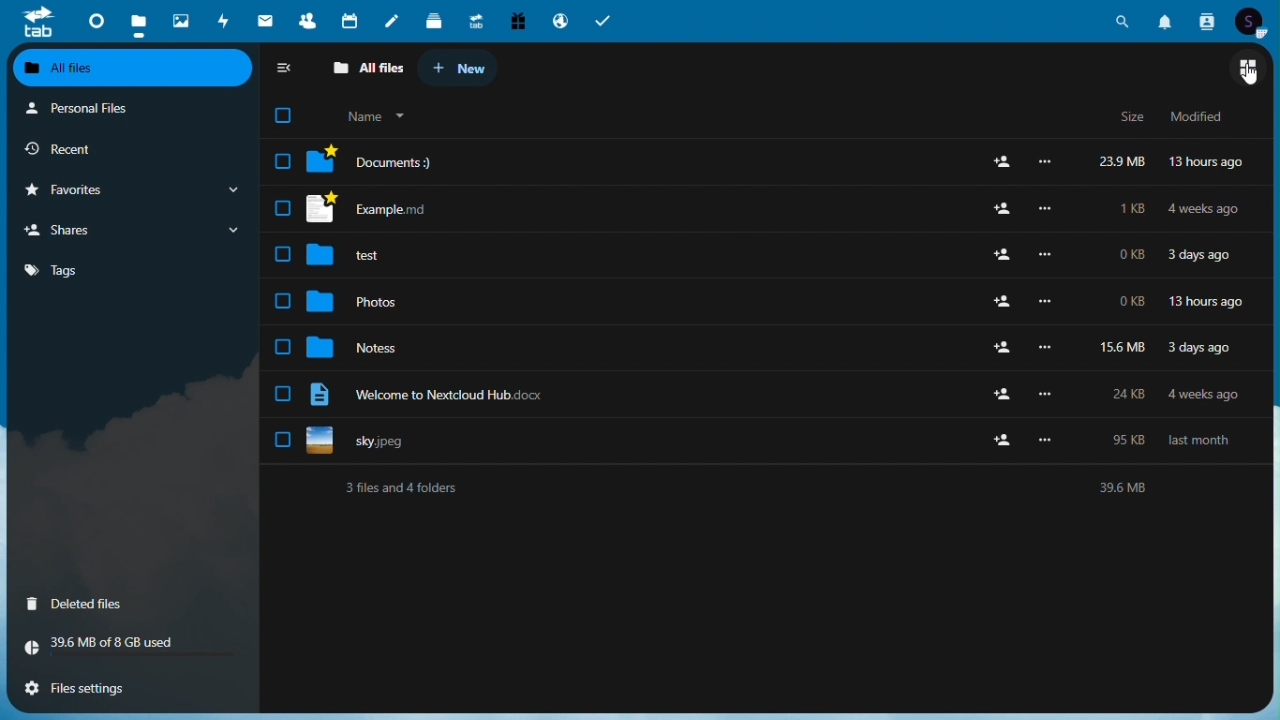 The width and height of the screenshot is (1280, 720). Describe the element at coordinates (778, 489) in the screenshot. I see `text` at that location.